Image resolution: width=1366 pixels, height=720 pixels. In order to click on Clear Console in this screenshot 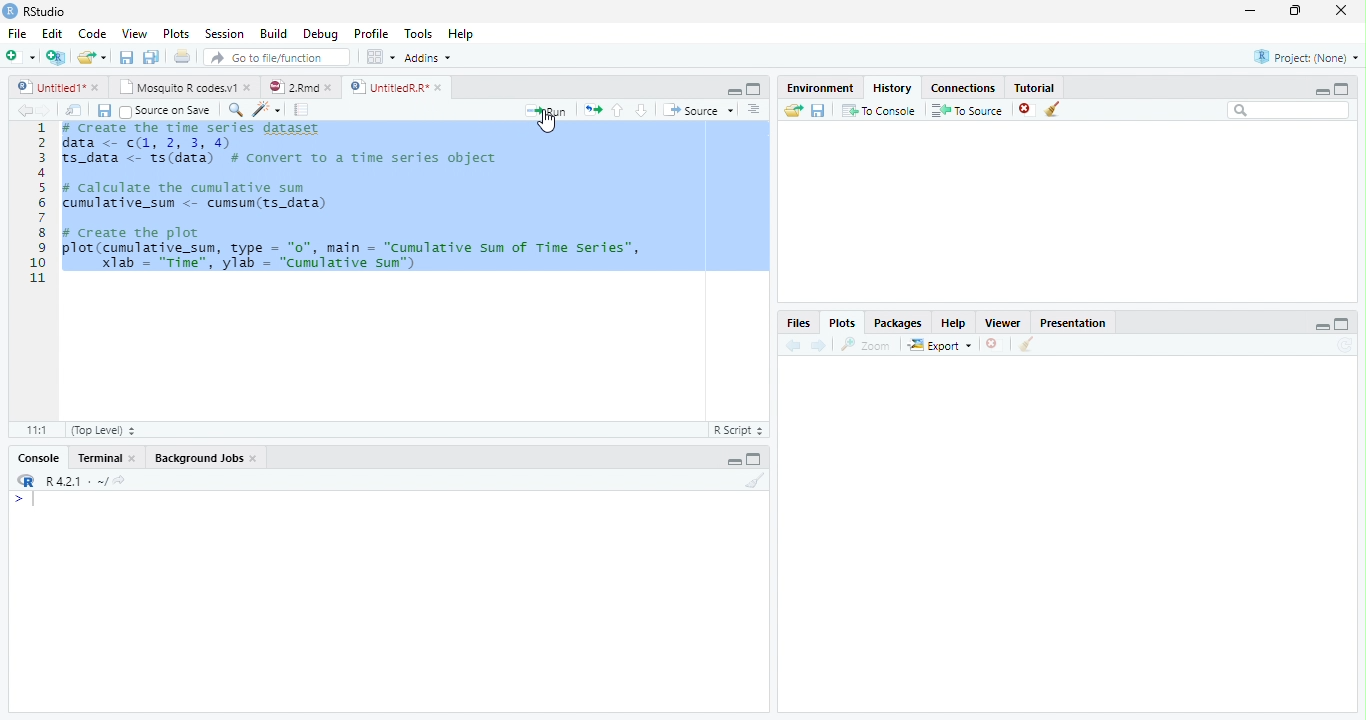, I will do `click(1051, 112)`.